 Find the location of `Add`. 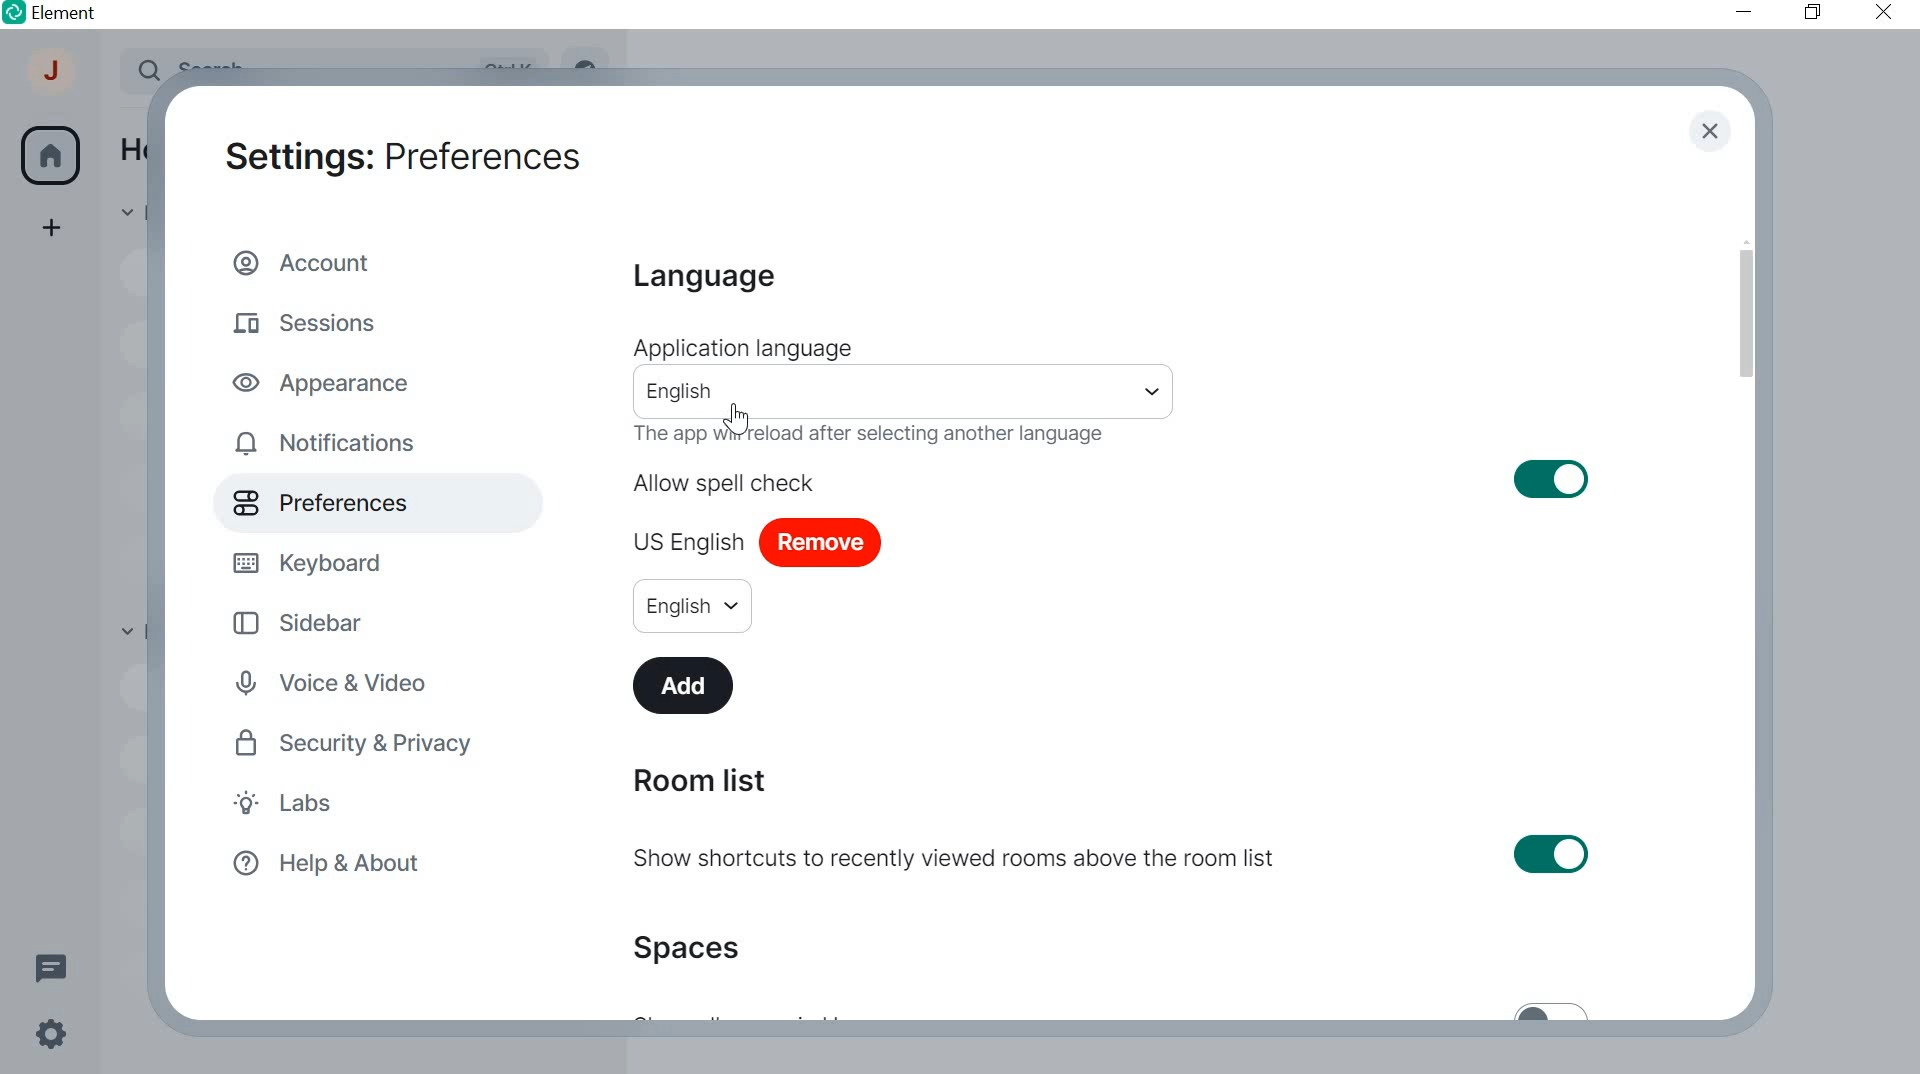

Add is located at coordinates (687, 684).